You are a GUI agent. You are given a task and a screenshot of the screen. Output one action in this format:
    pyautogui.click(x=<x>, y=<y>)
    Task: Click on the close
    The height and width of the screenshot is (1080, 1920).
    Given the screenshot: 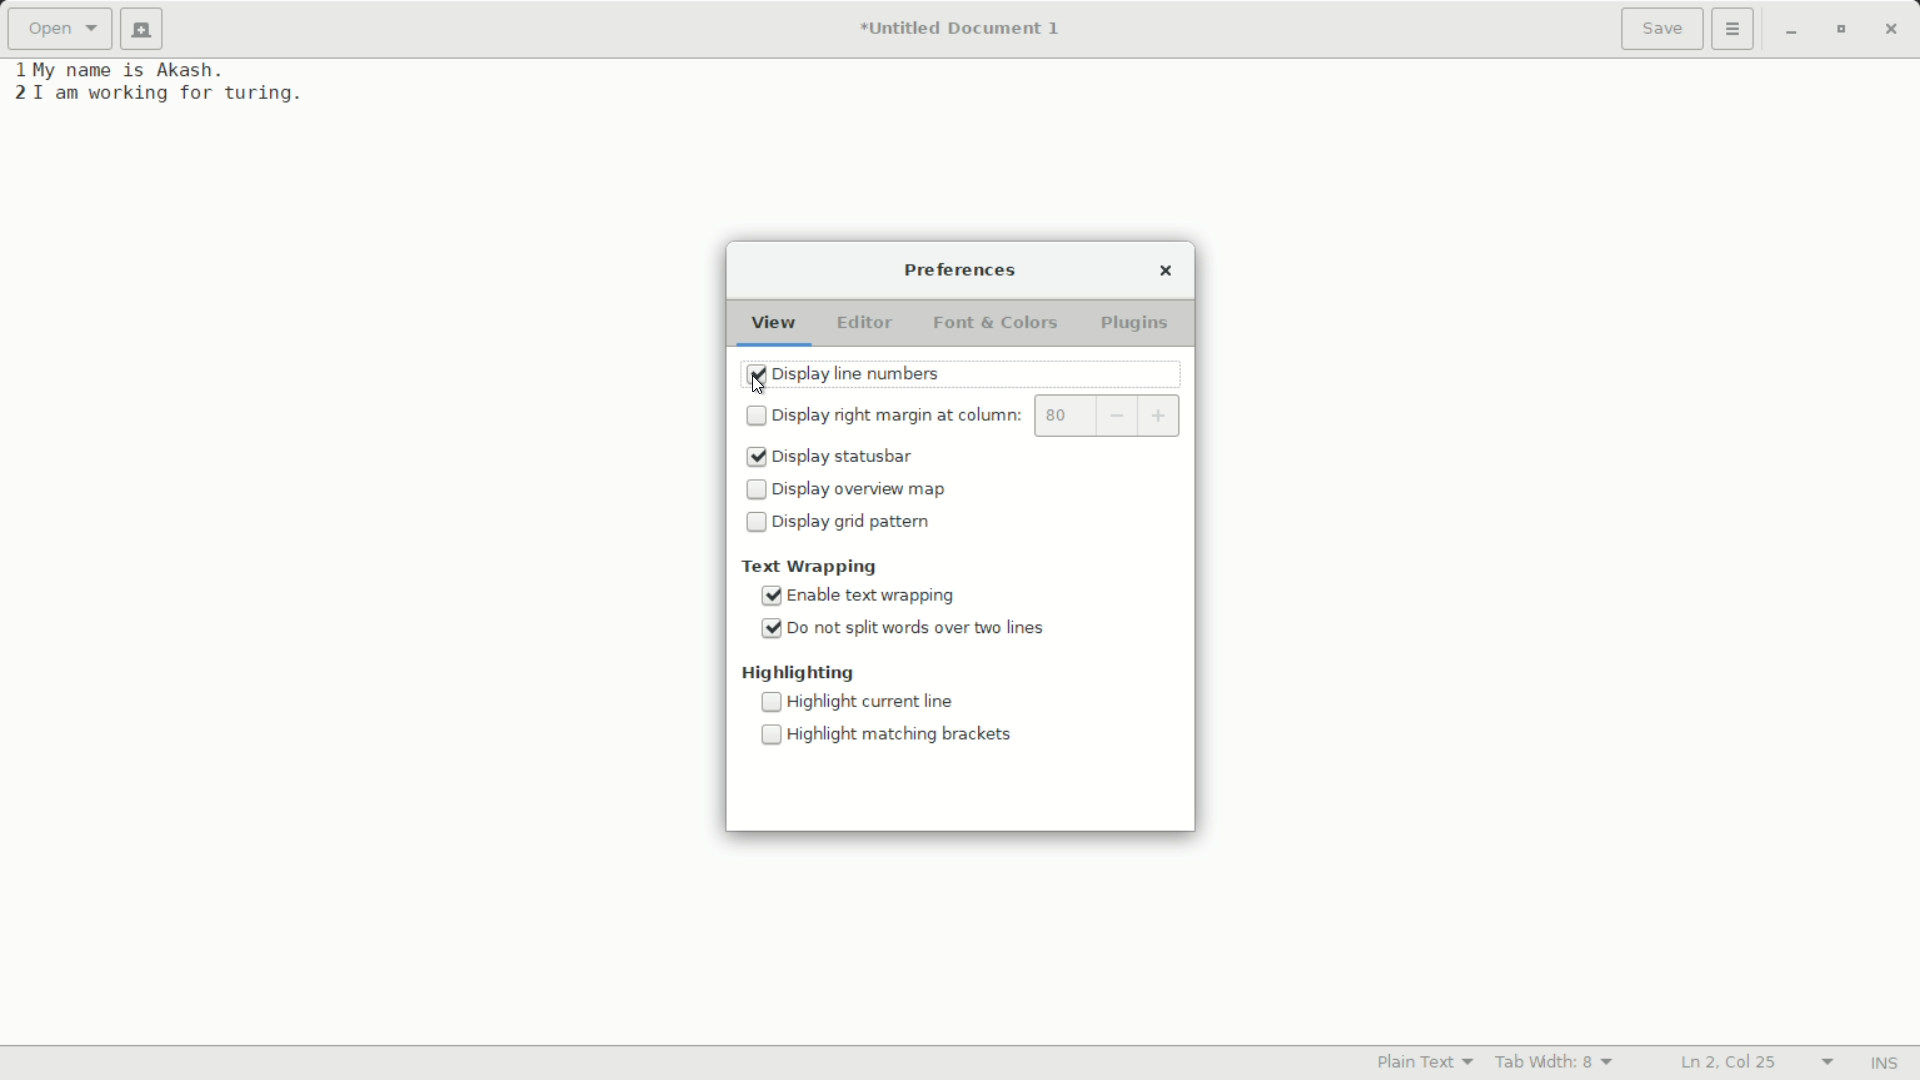 What is the action you would take?
    pyautogui.click(x=1168, y=272)
    